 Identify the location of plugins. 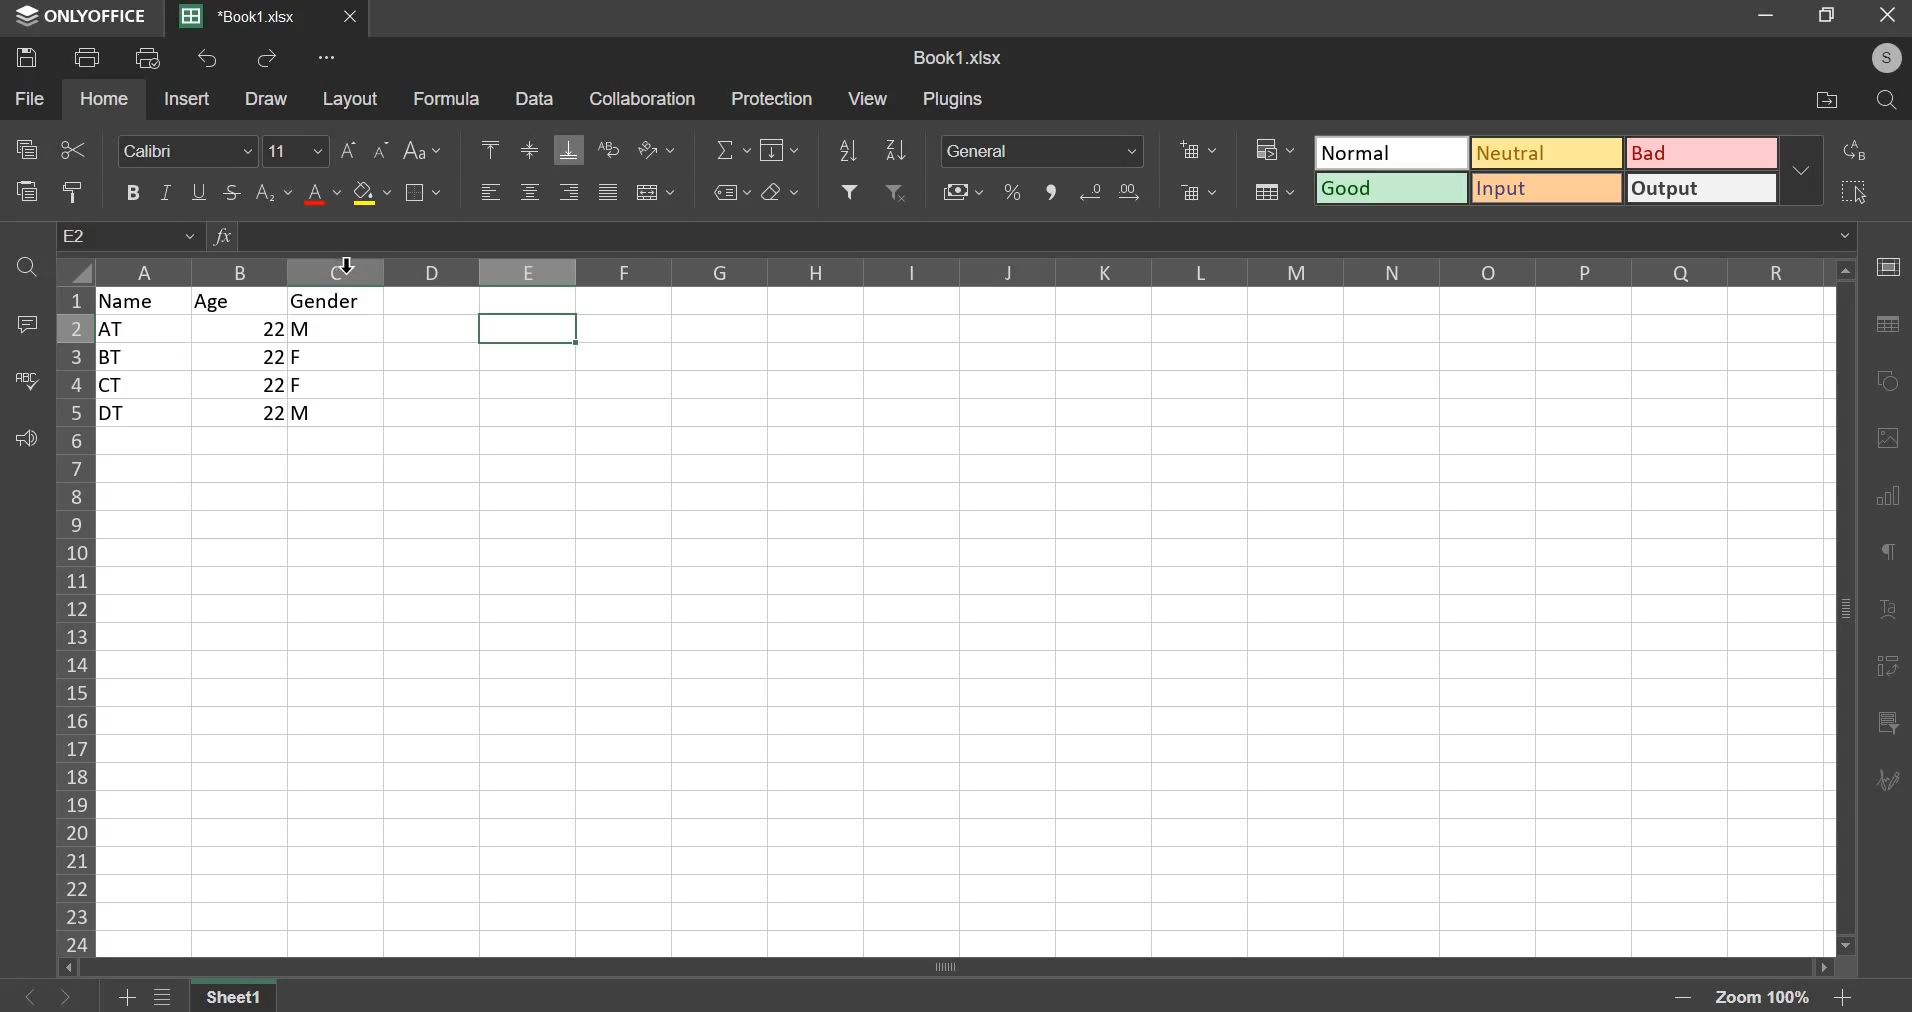
(954, 100).